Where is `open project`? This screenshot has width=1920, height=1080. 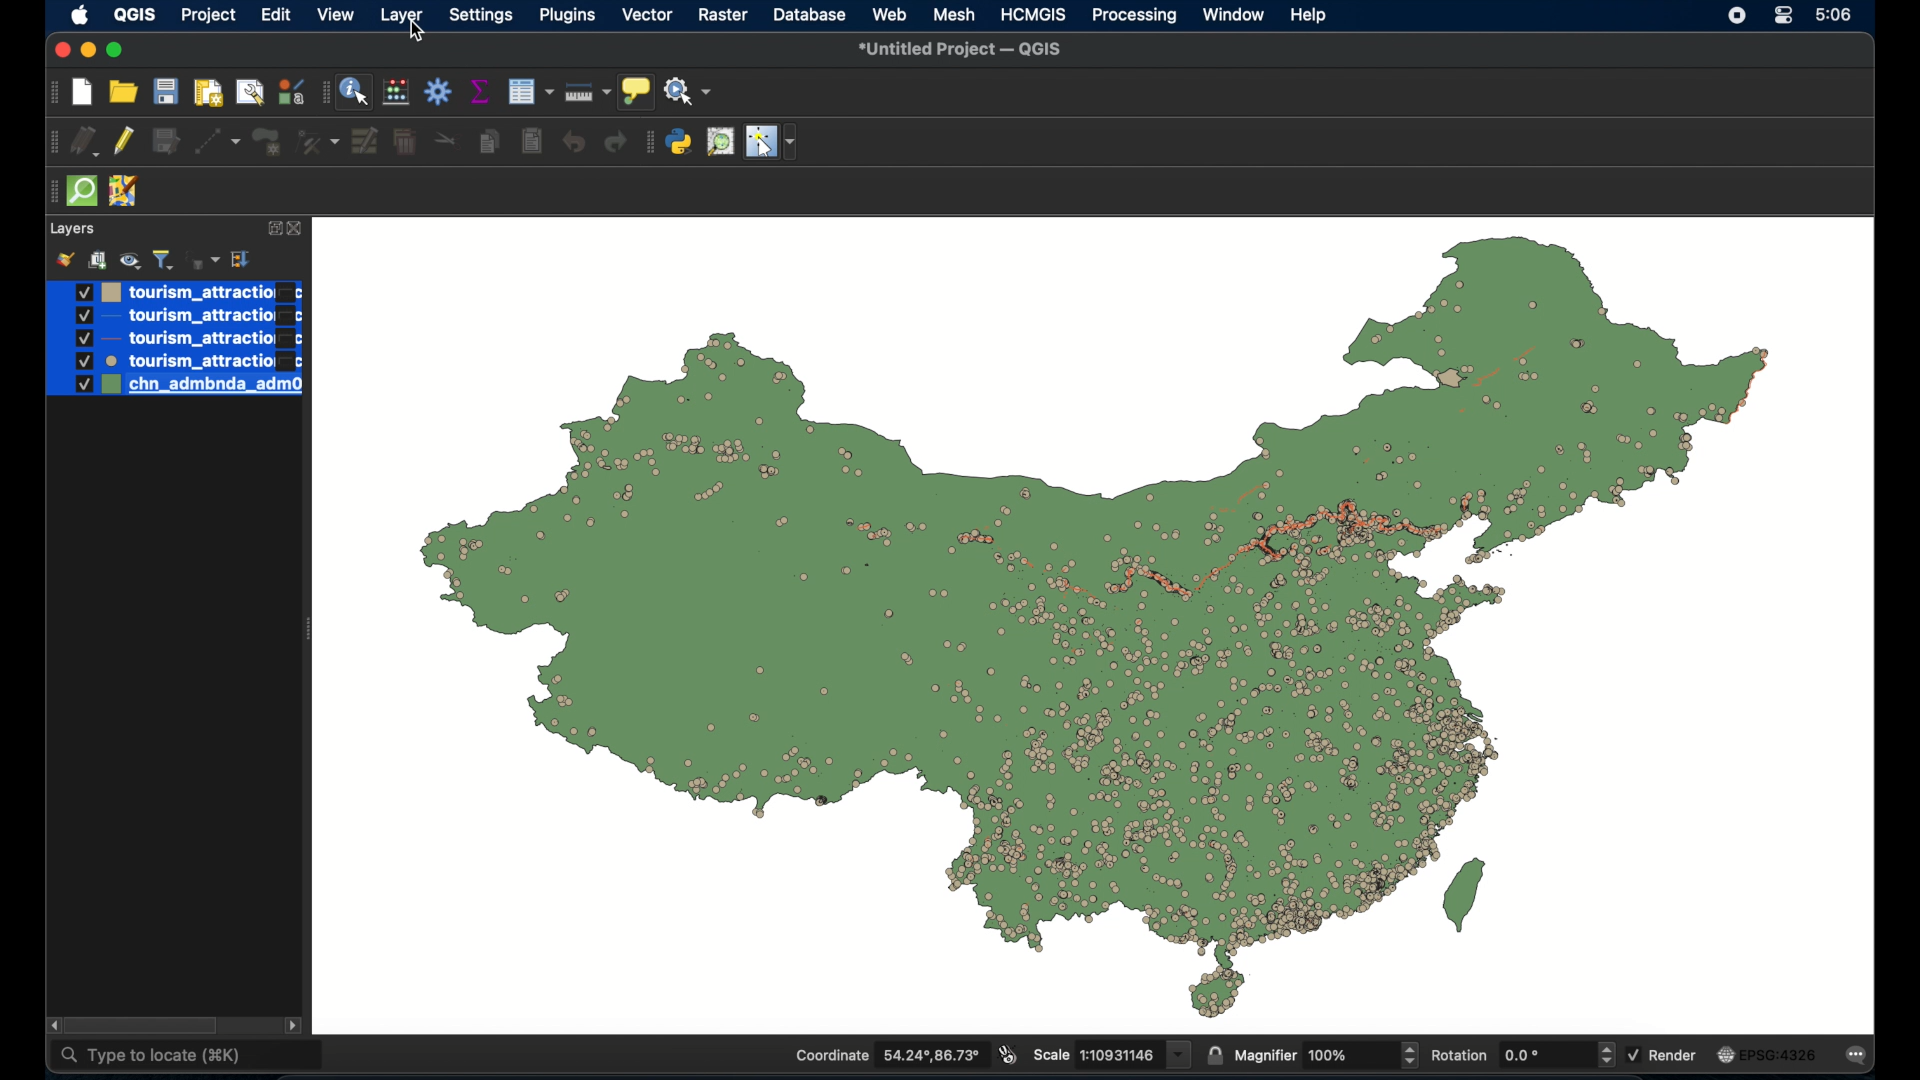 open project is located at coordinates (123, 90).